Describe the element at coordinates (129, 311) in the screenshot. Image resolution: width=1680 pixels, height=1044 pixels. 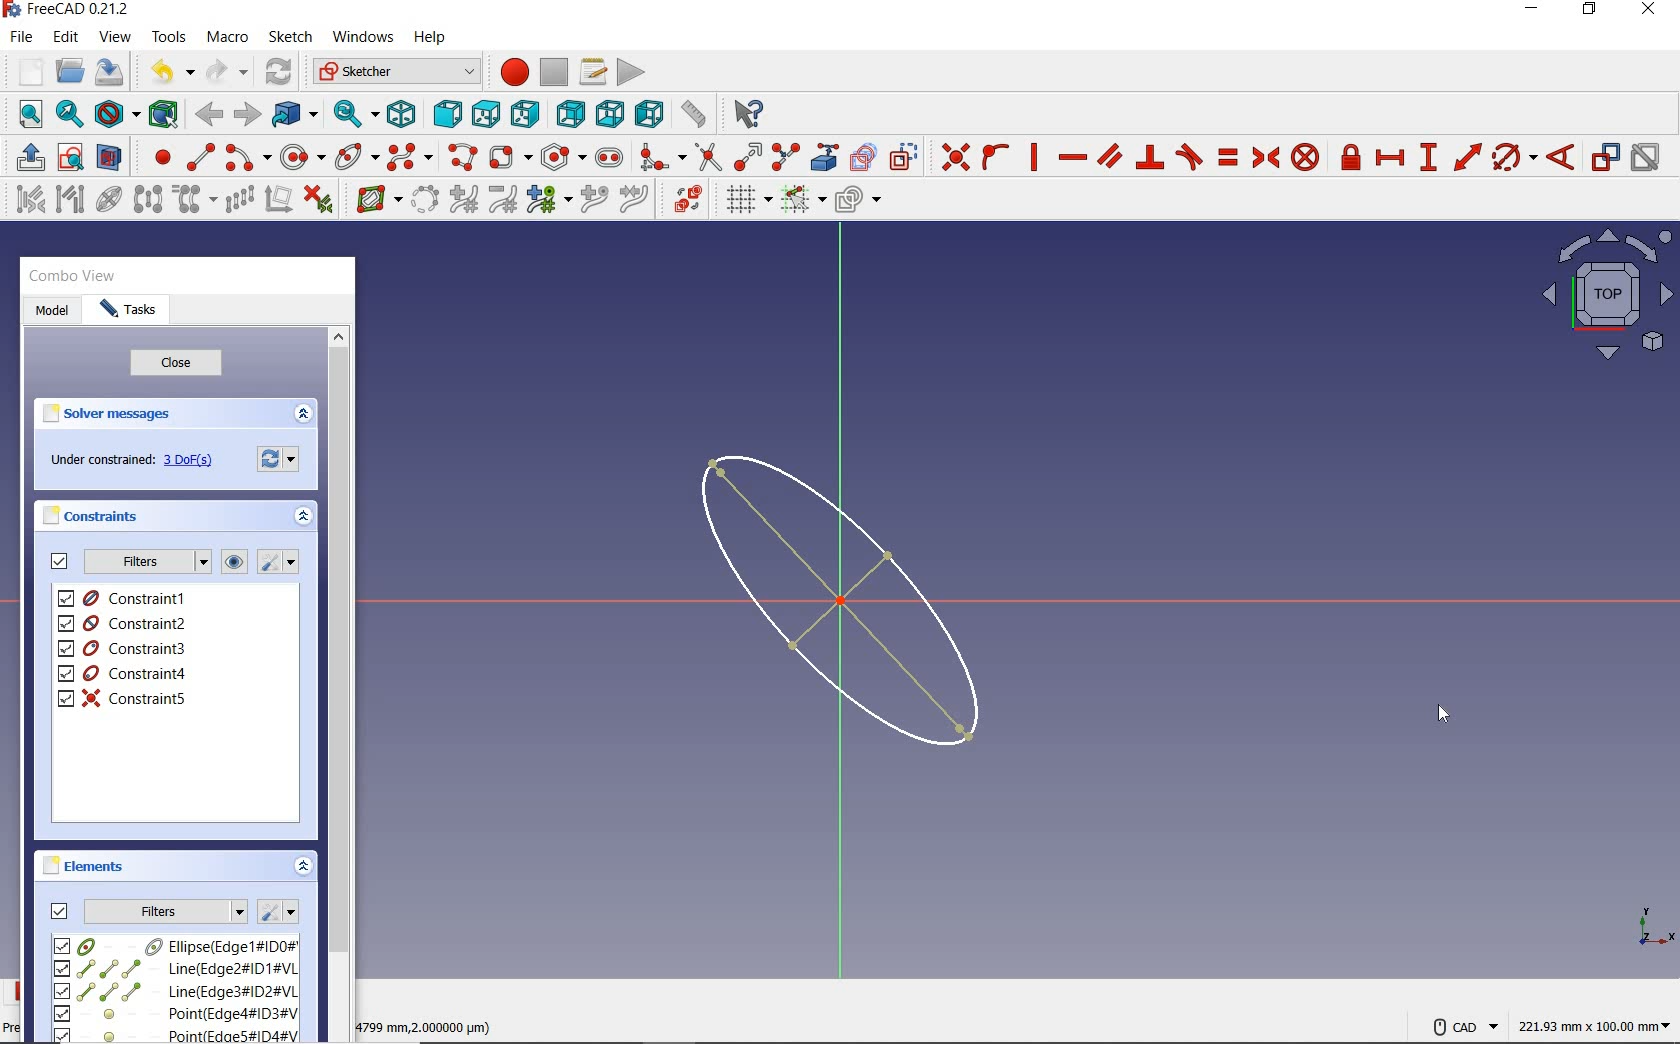
I see `tasks` at that location.